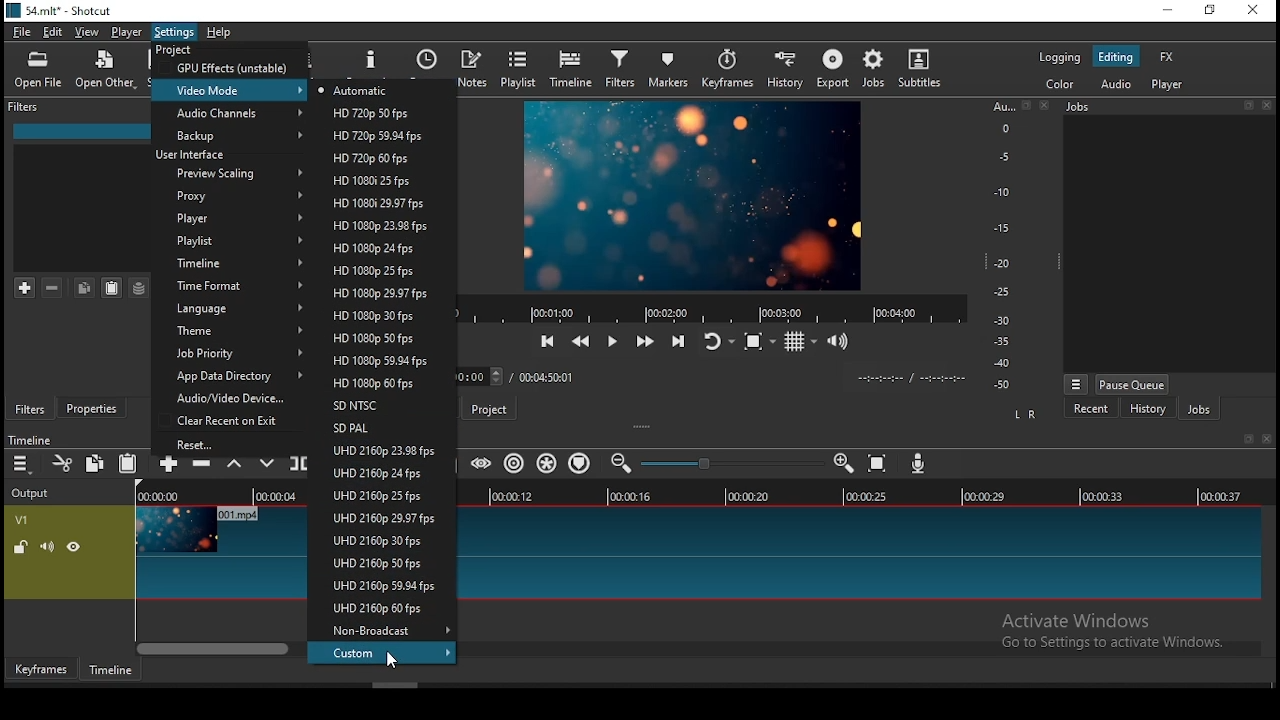  What do you see at coordinates (623, 464) in the screenshot?
I see `zoom timeline in` at bounding box center [623, 464].